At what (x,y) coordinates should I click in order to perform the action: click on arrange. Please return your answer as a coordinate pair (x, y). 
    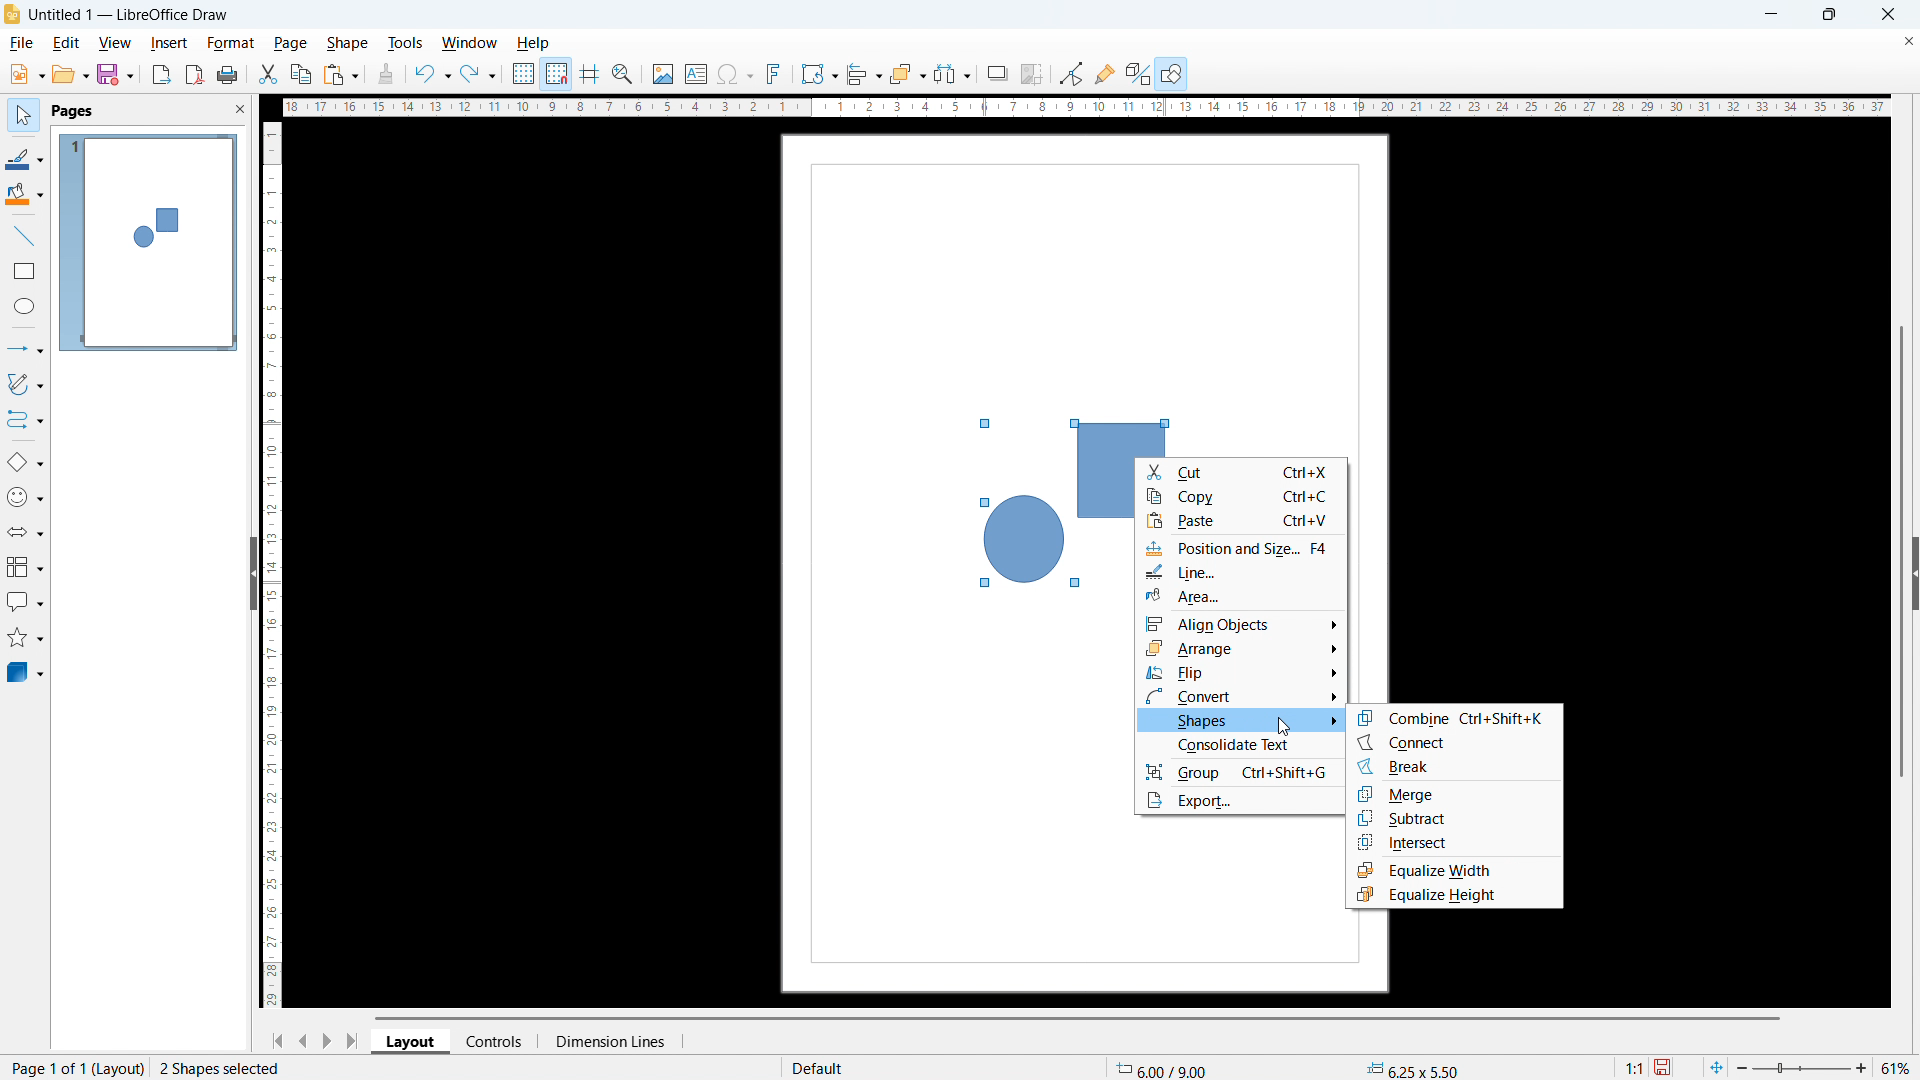
    Looking at the image, I should click on (1242, 648).